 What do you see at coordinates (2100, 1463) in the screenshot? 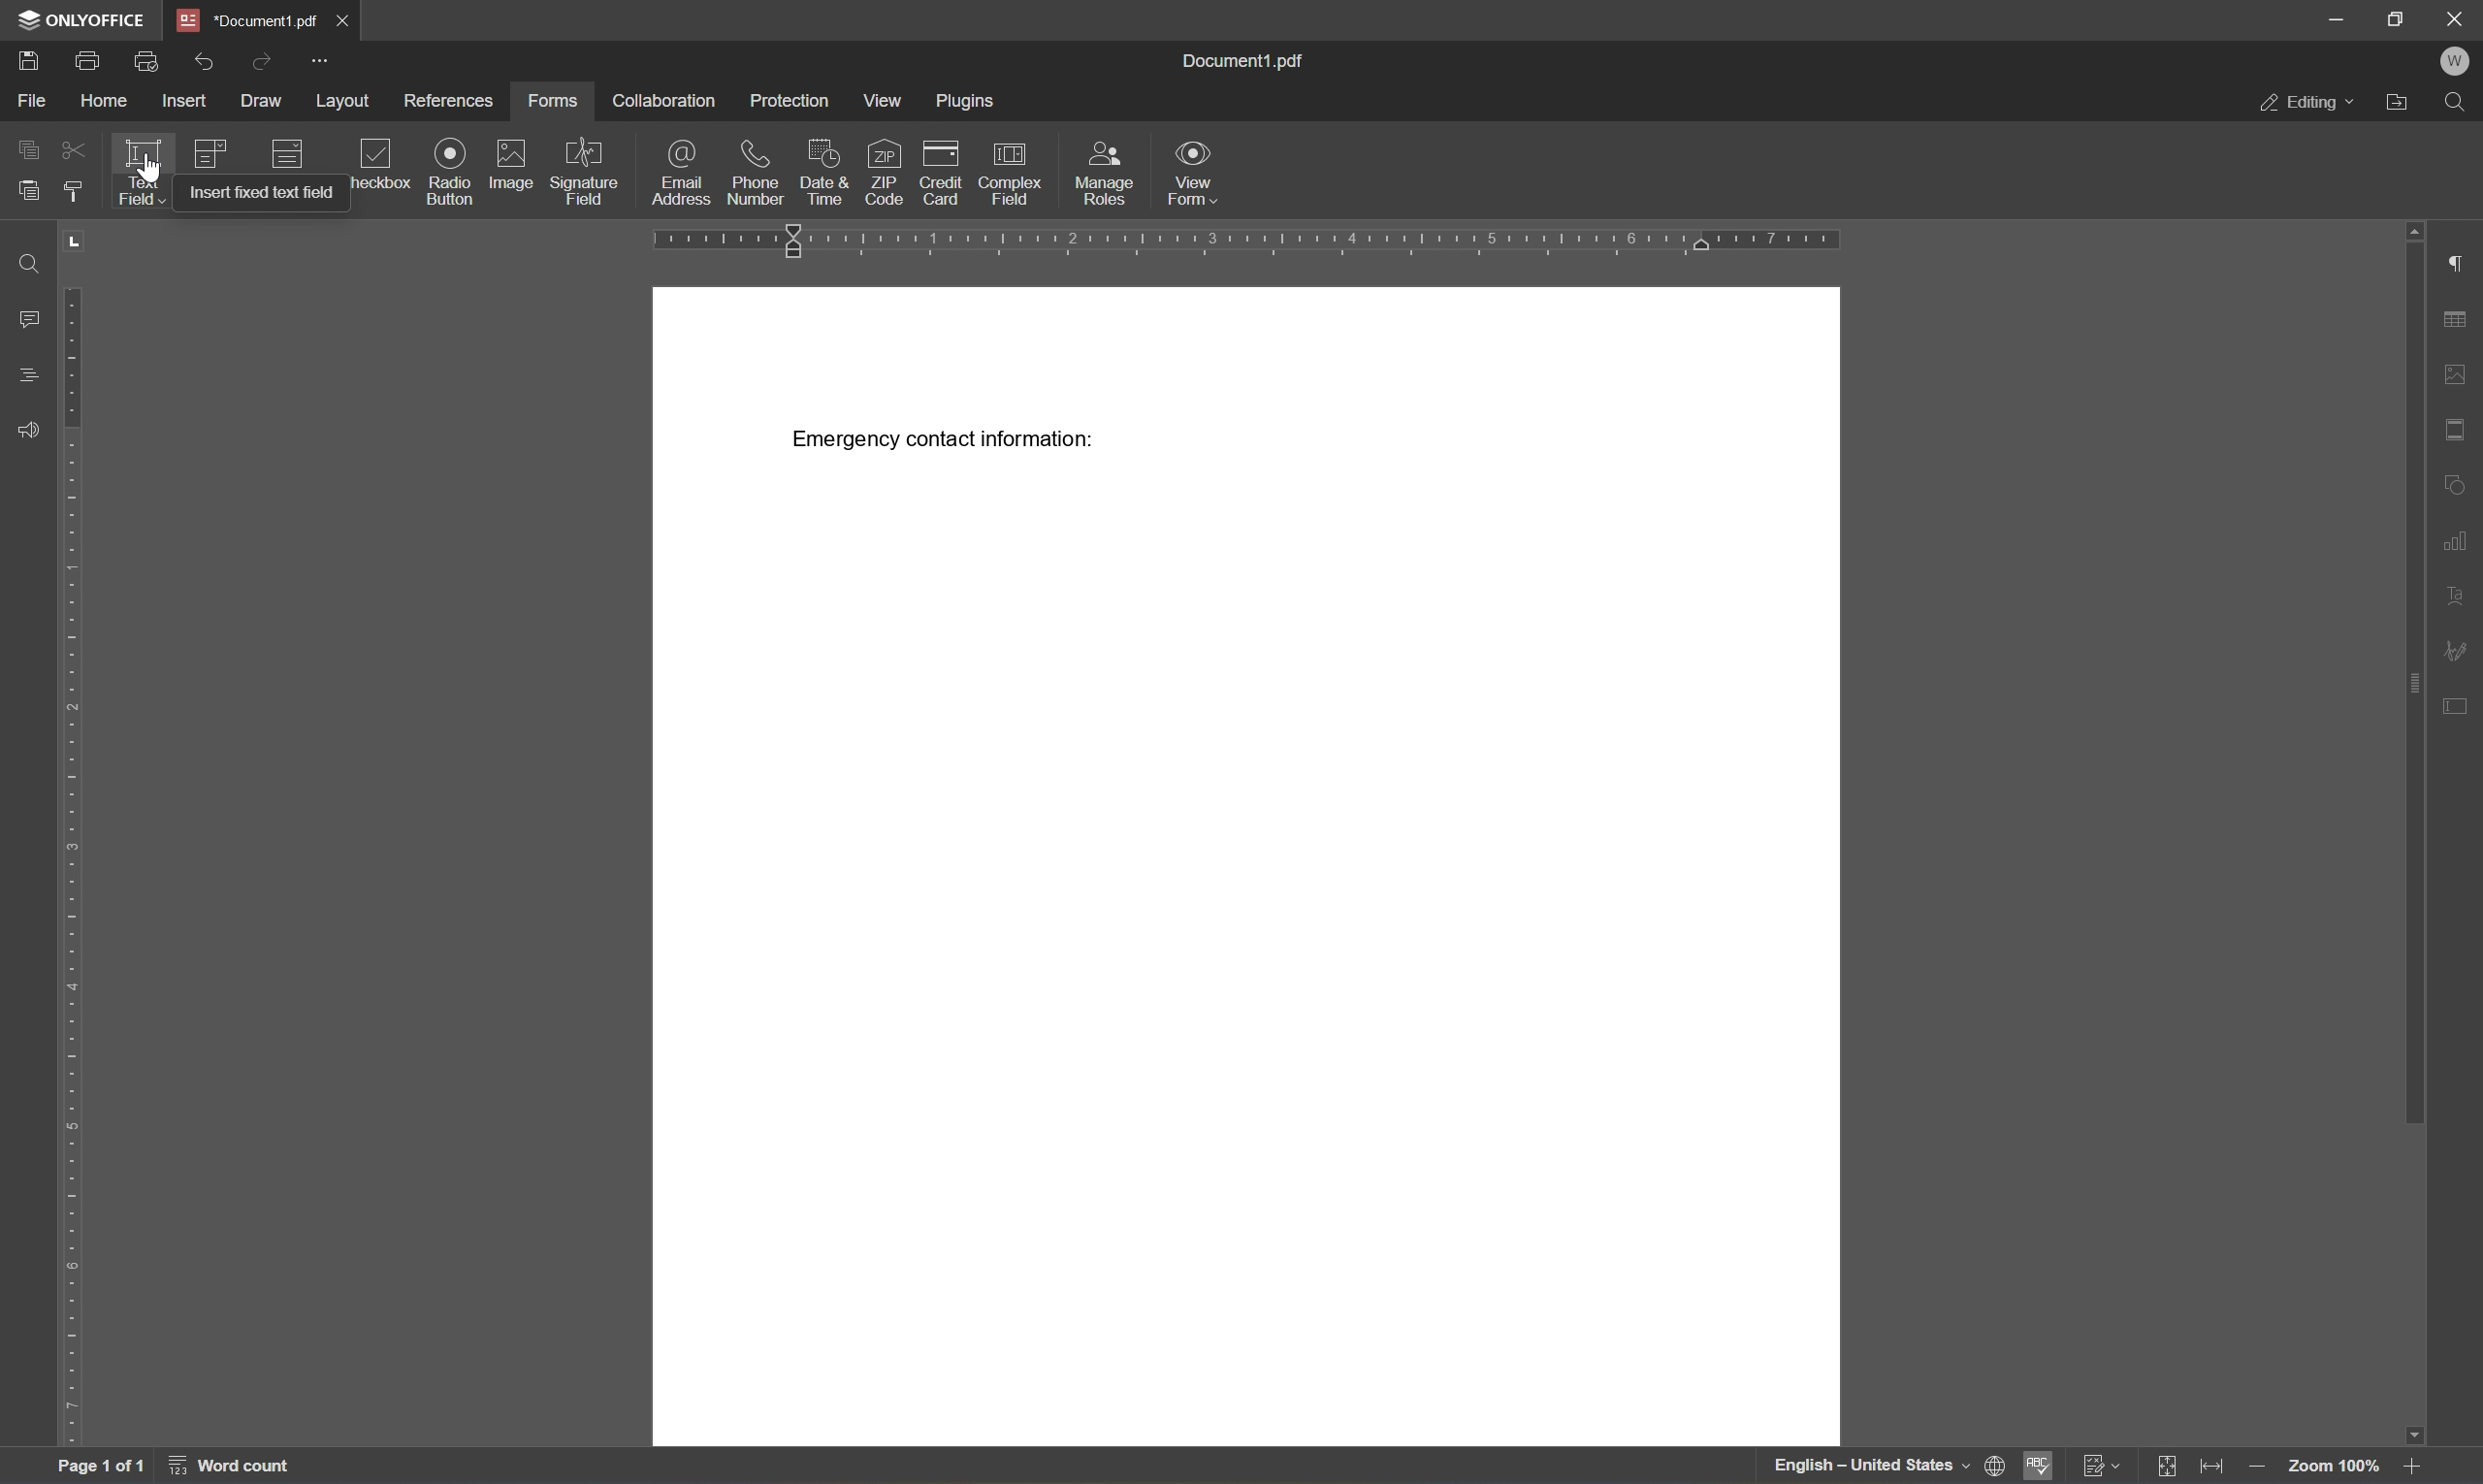
I see `track changes` at bounding box center [2100, 1463].